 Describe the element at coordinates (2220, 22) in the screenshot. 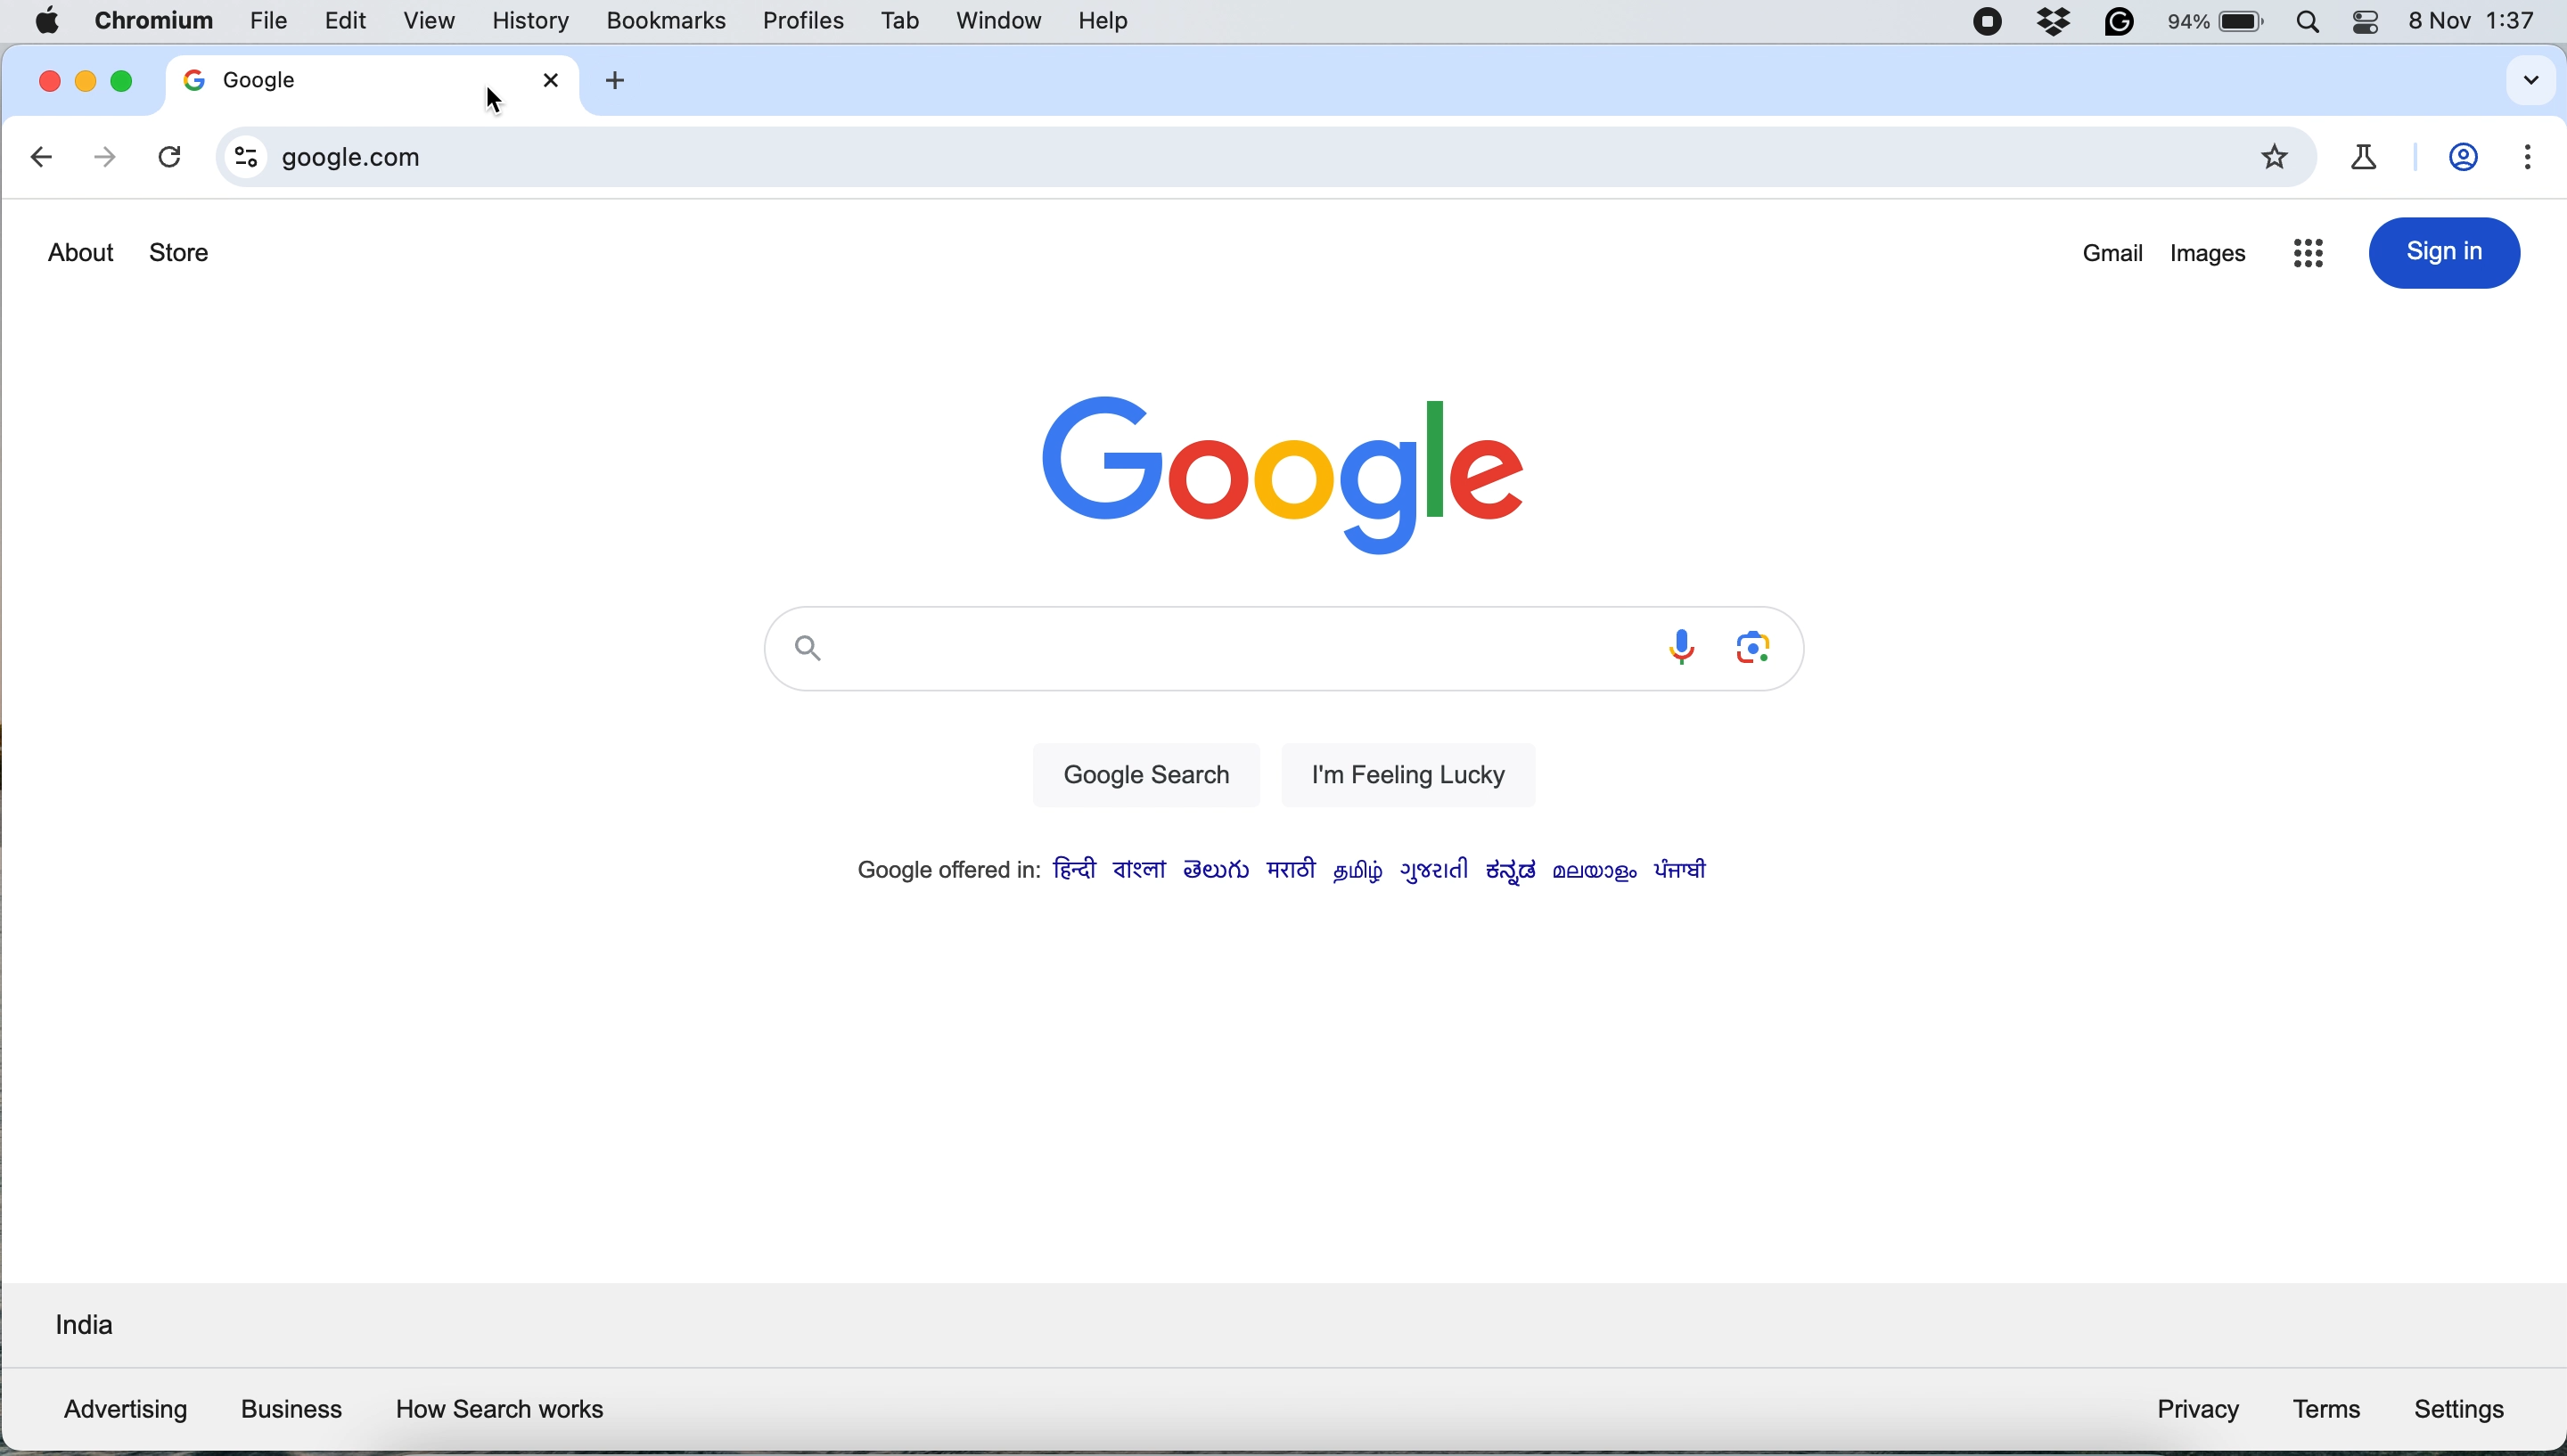

I see `battery` at that location.